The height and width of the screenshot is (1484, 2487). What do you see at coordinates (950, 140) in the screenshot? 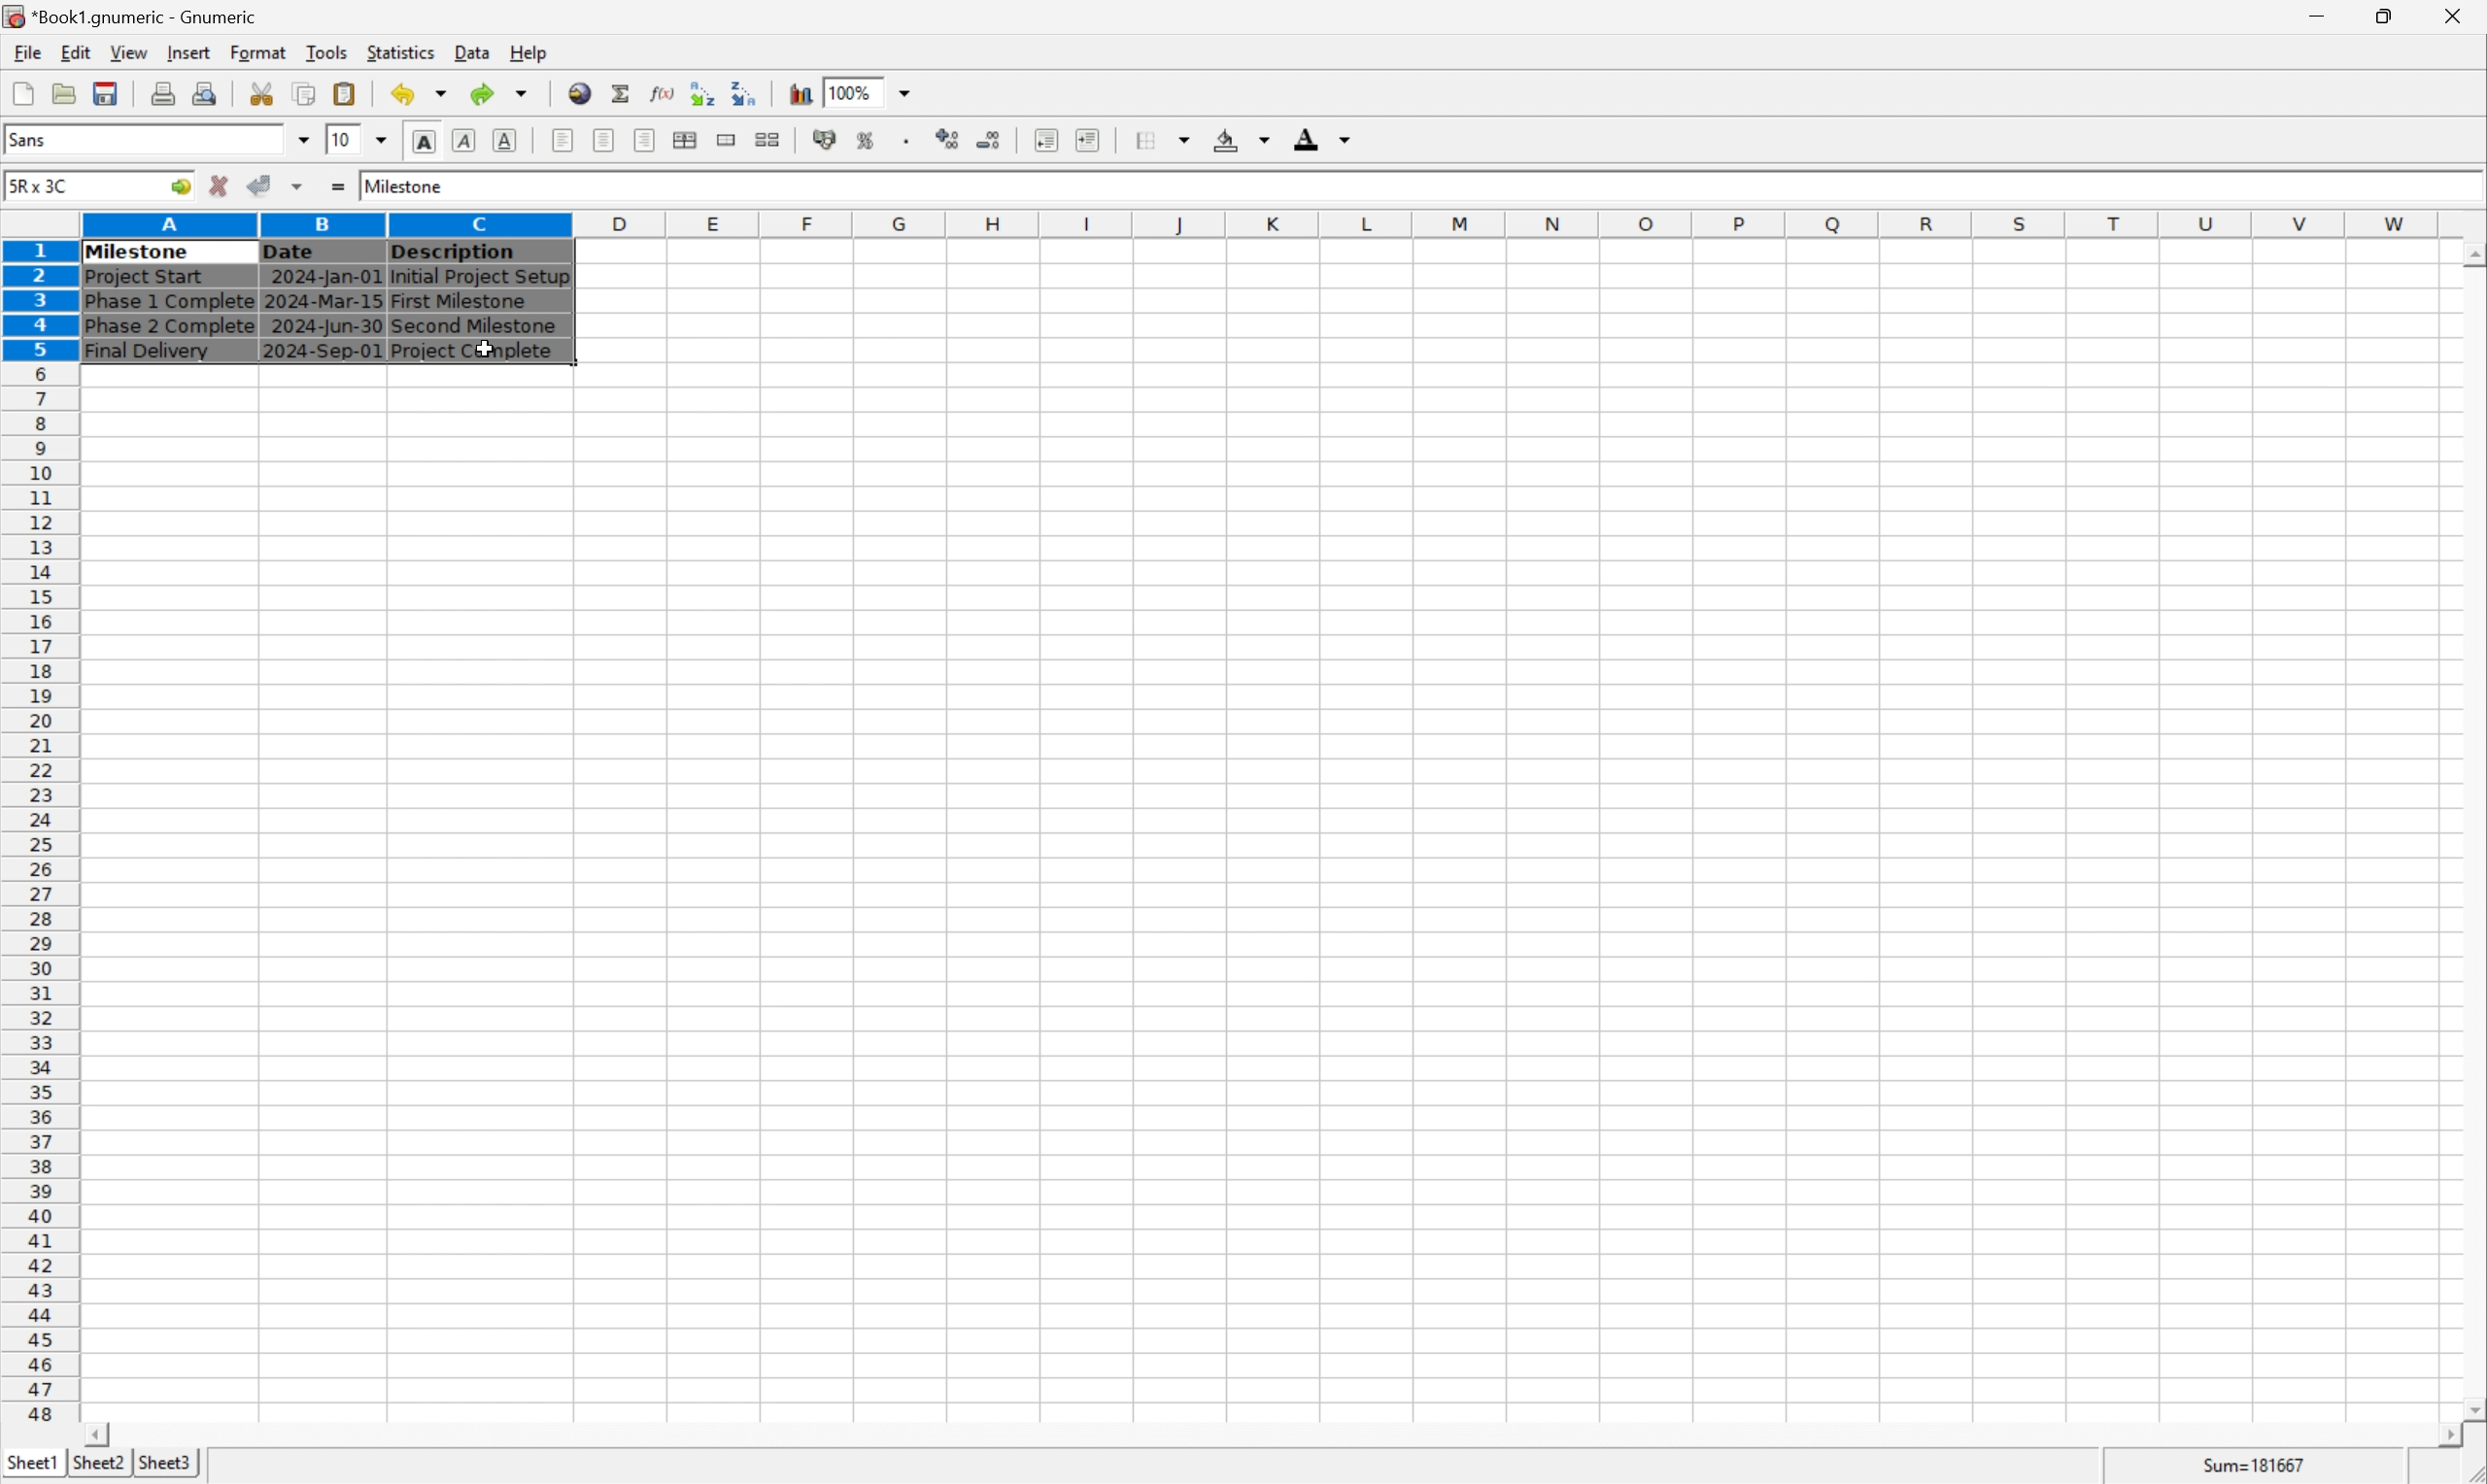
I see `increase number of decimals displayed` at bounding box center [950, 140].